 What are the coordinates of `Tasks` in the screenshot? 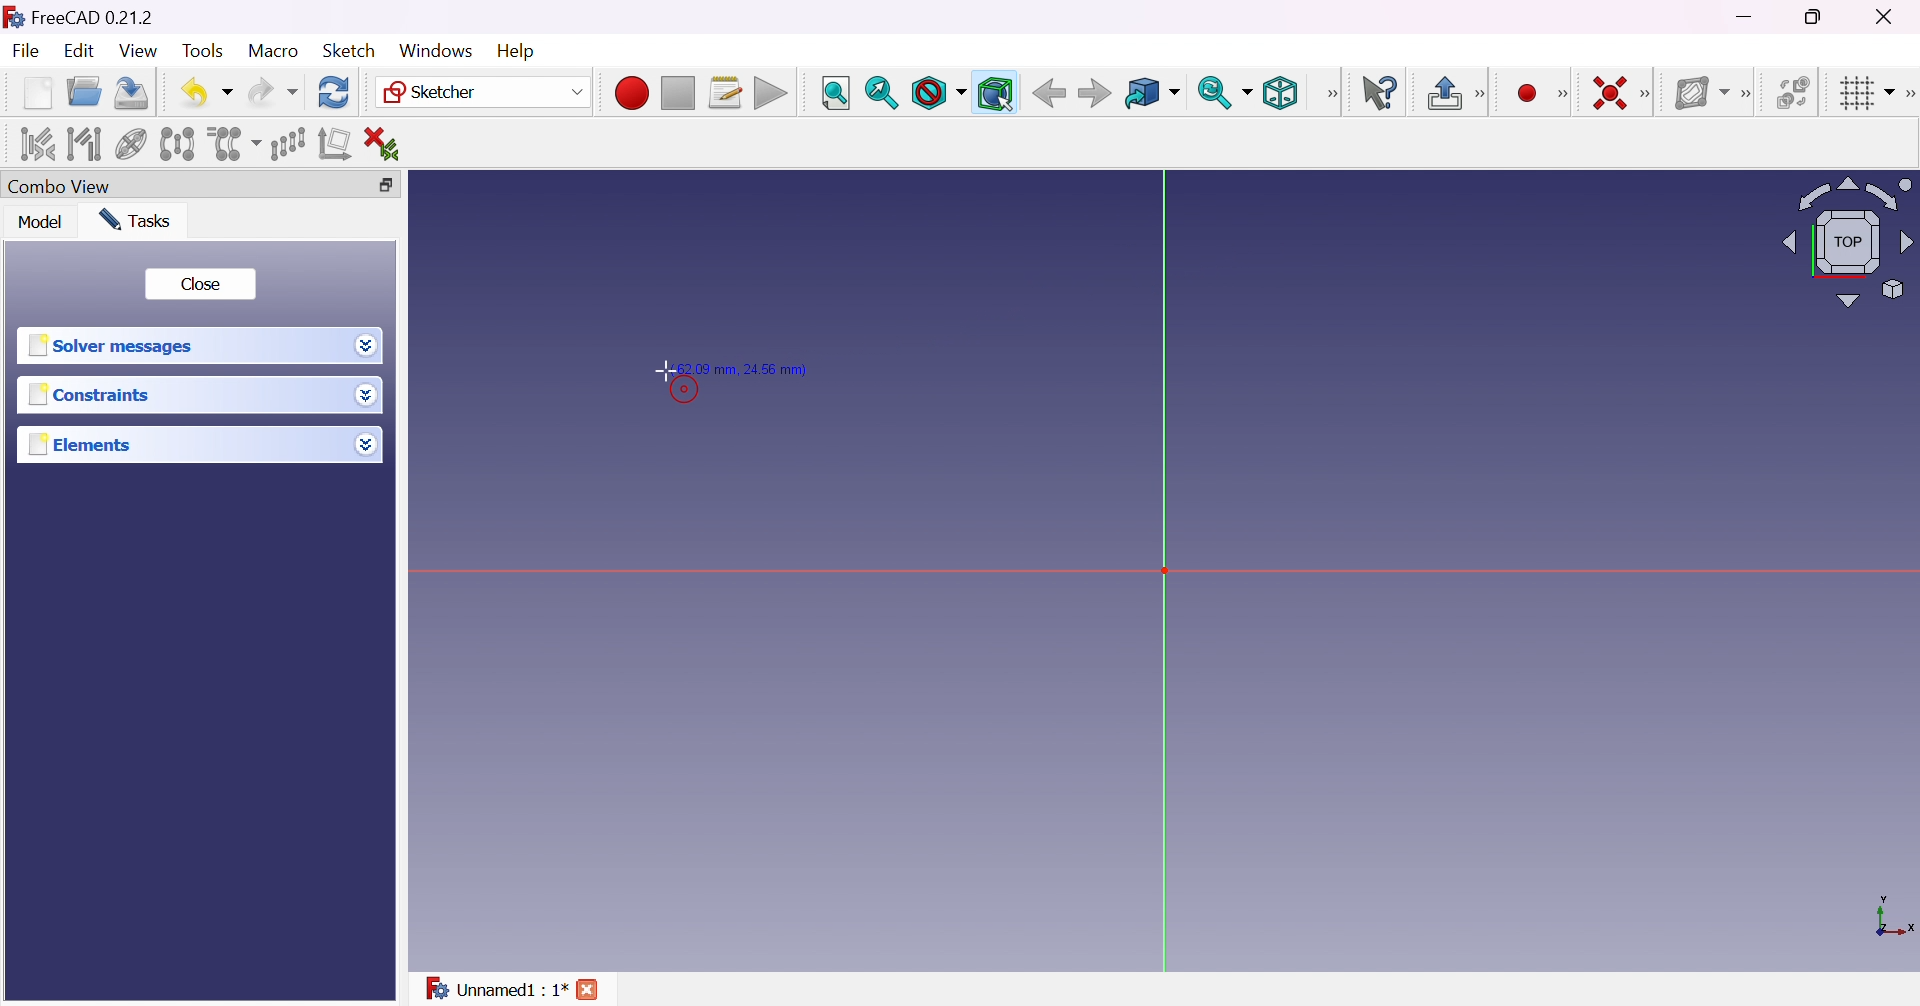 It's located at (134, 219).